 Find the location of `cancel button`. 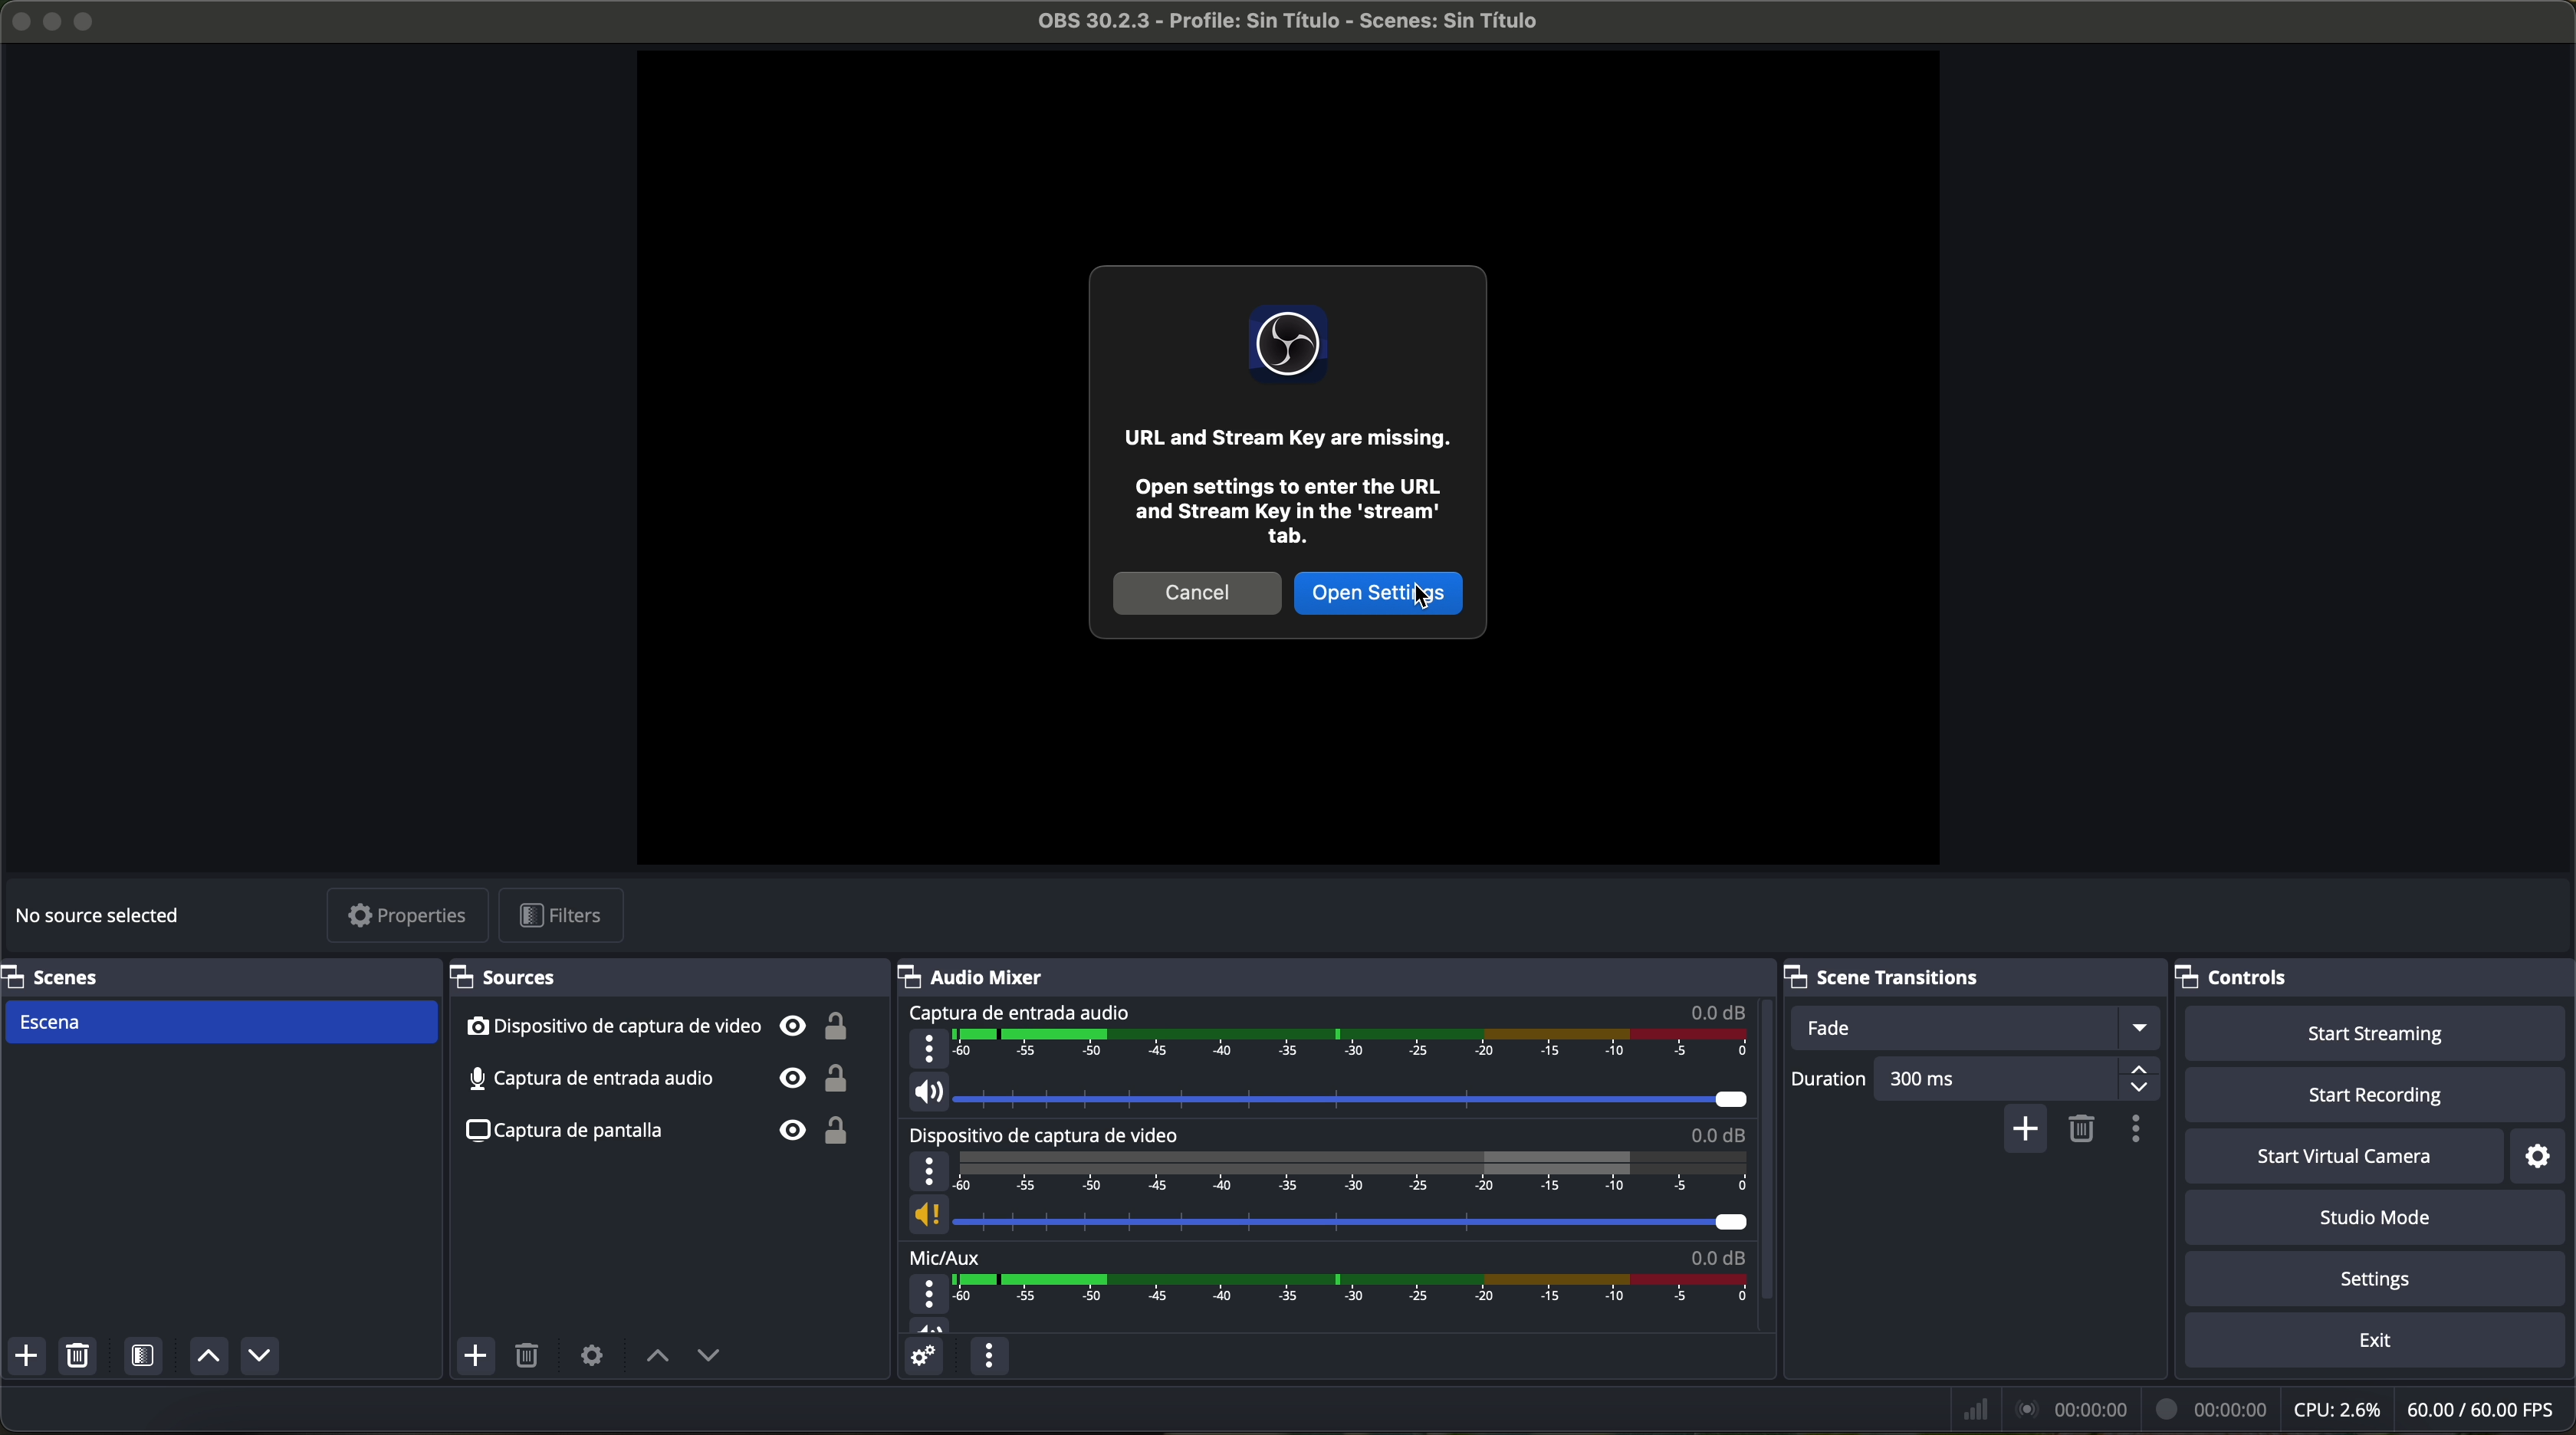

cancel button is located at coordinates (1198, 592).